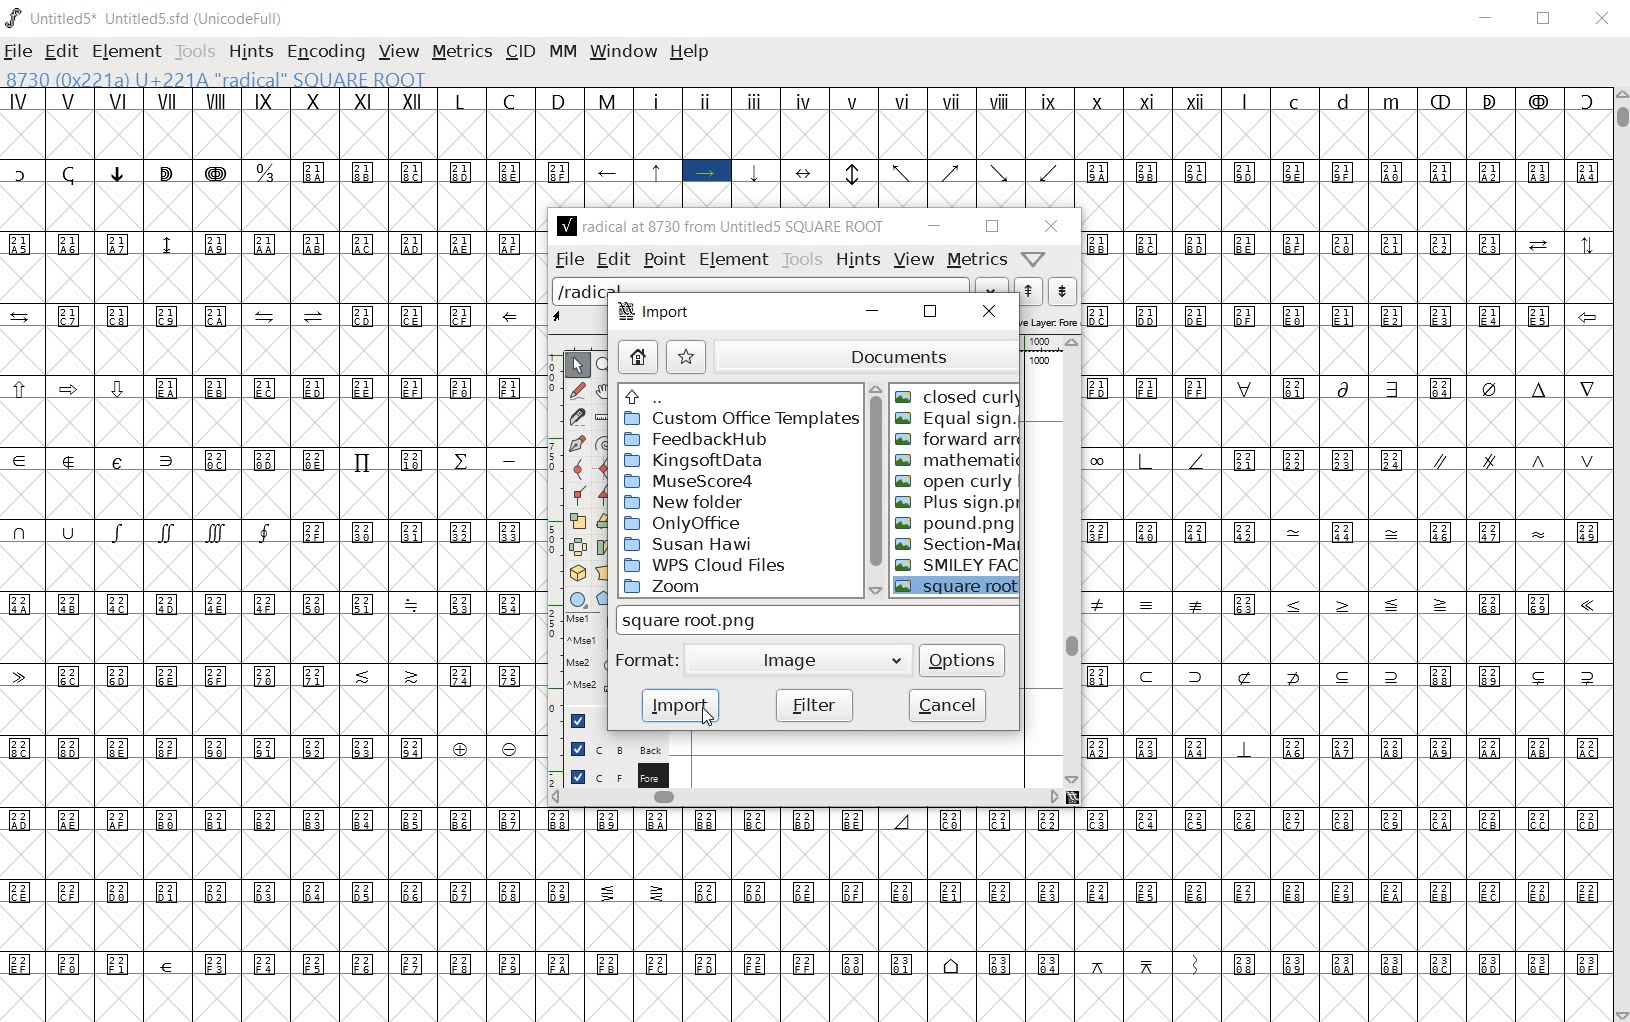 This screenshot has height=1022, width=1630. Describe the element at coordinates (780, 289) in the screenshot. I see `load word list` at that location.